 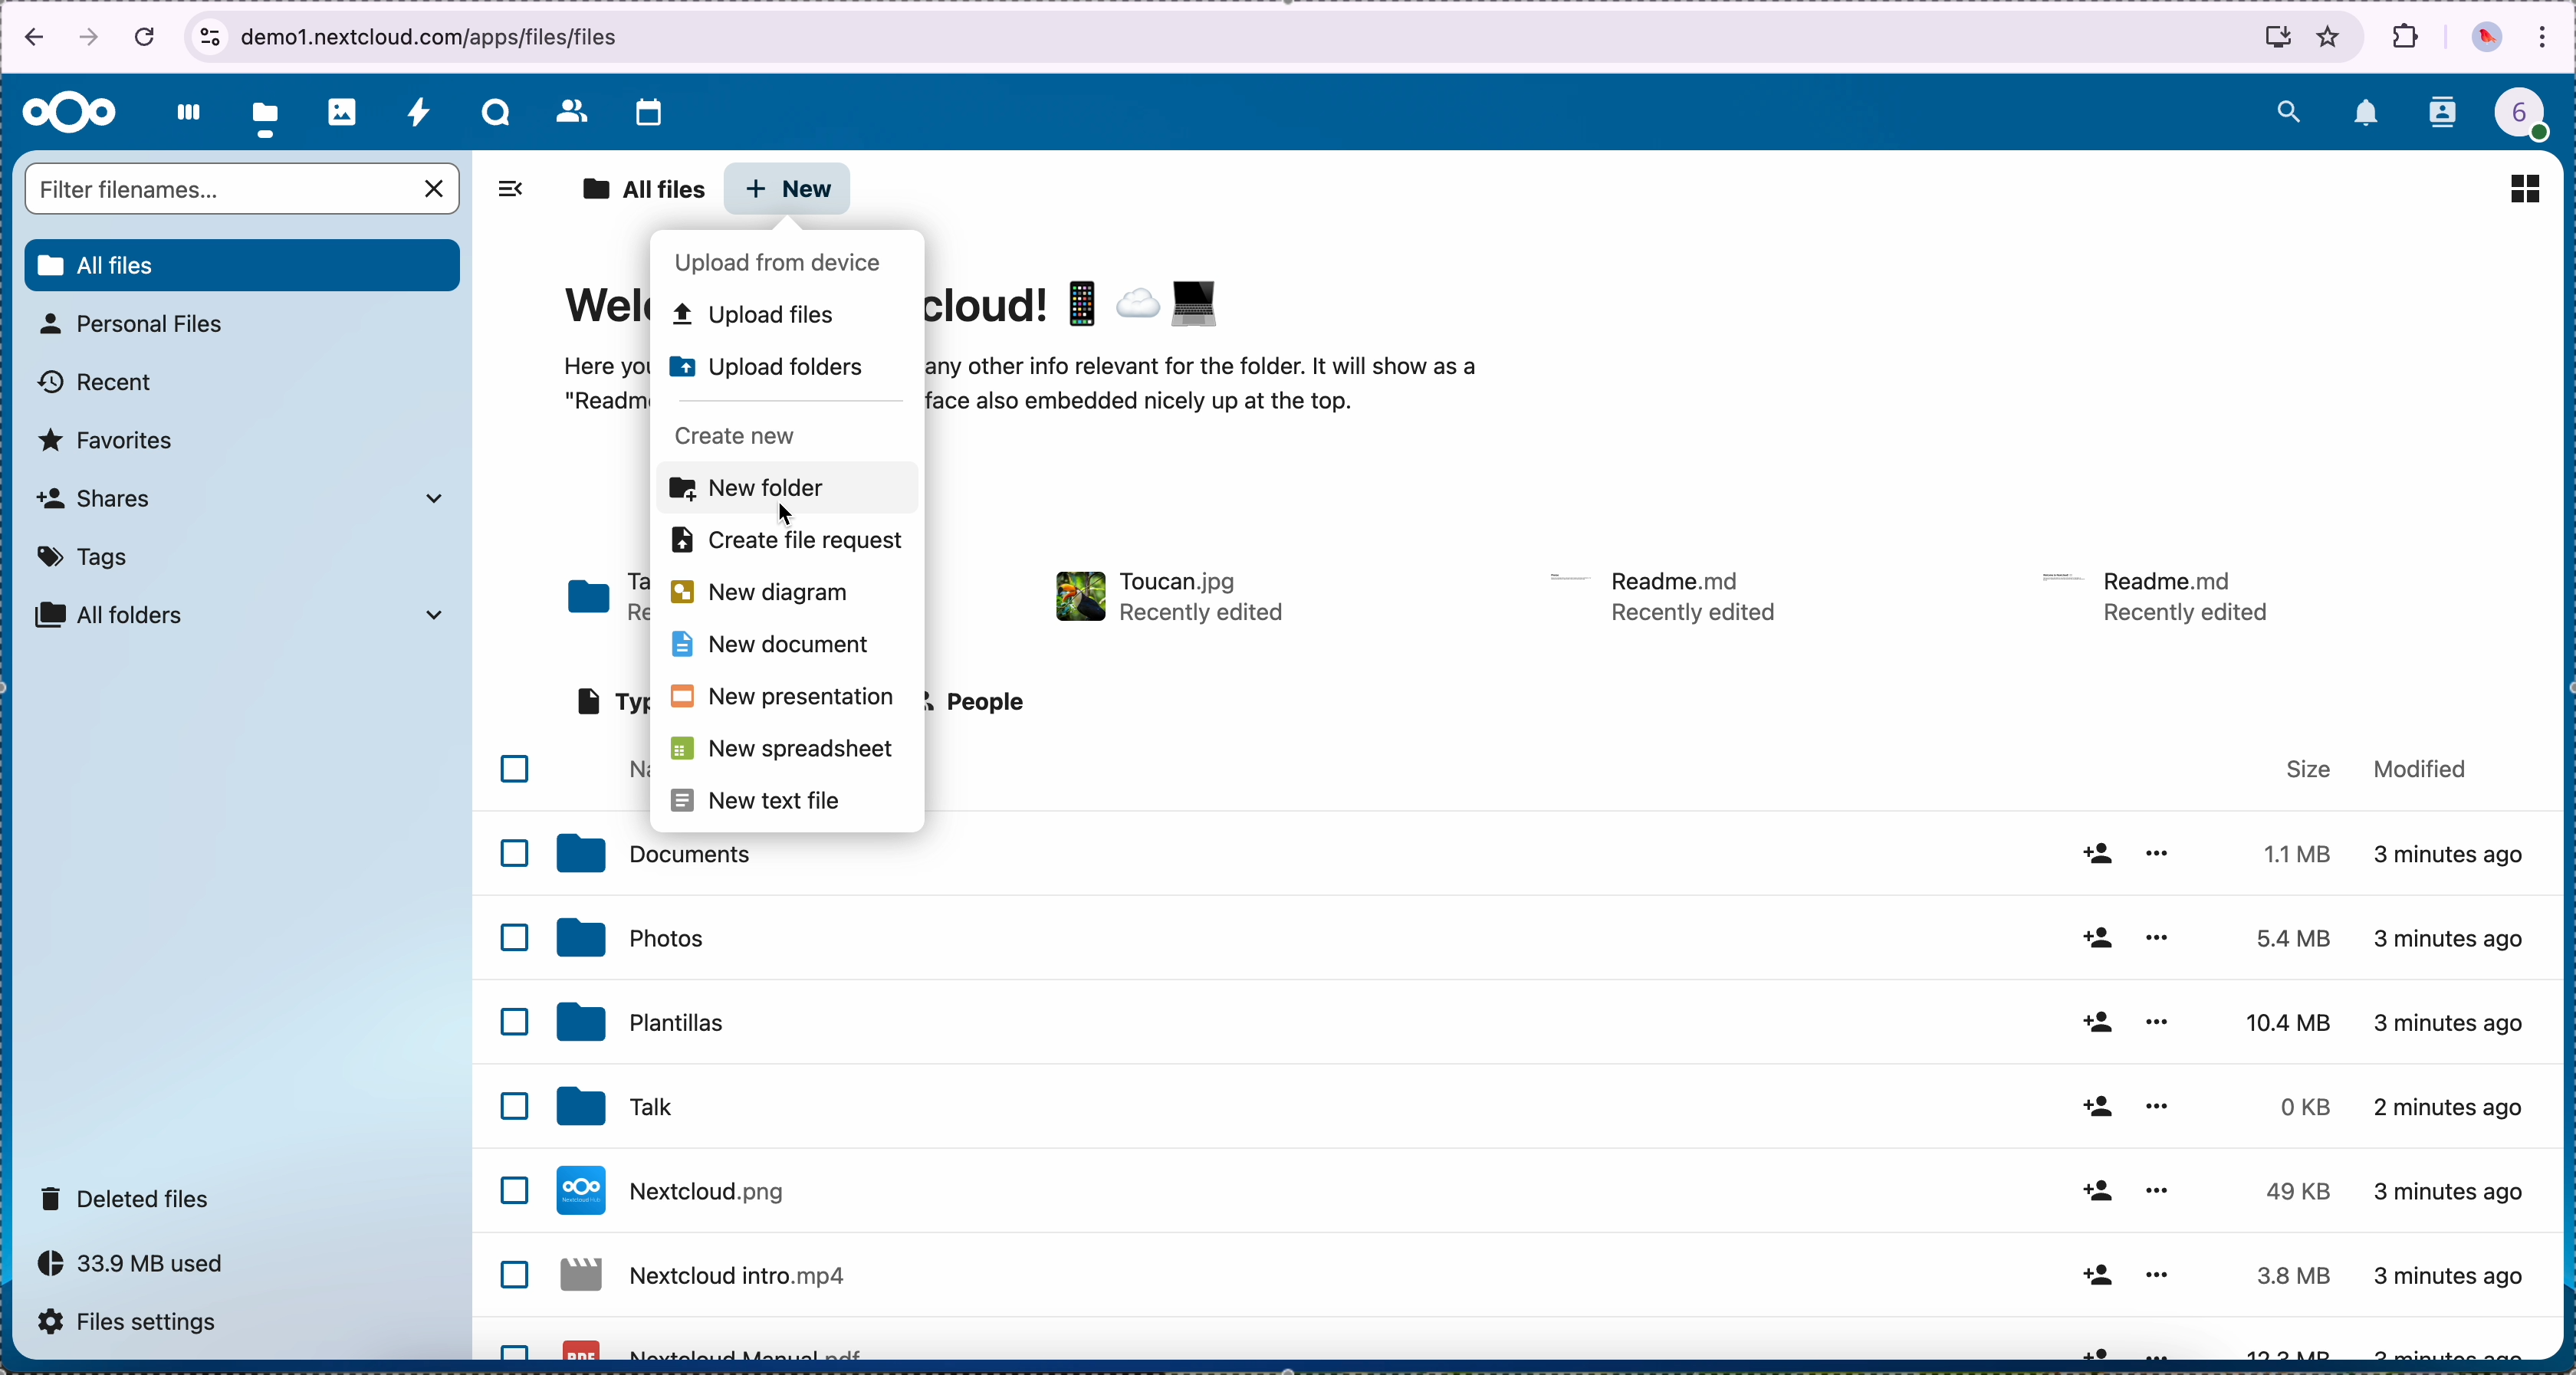 I want to click on Nextcloud file, so click(x=715, y=1347).